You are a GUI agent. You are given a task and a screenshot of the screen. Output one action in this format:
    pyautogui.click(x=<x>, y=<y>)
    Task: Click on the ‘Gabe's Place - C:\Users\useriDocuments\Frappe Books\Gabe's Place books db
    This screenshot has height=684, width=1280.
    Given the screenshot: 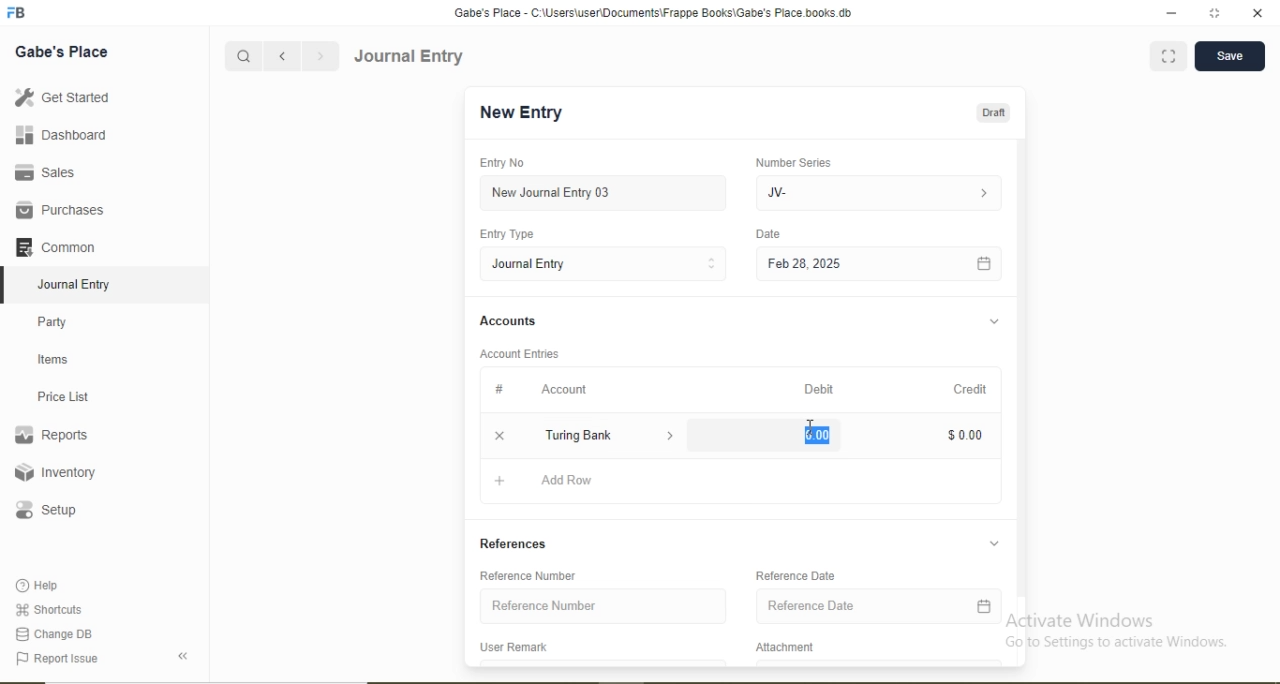 What is the action you would take?
    pyautogui.click(x=652, y=13)
    